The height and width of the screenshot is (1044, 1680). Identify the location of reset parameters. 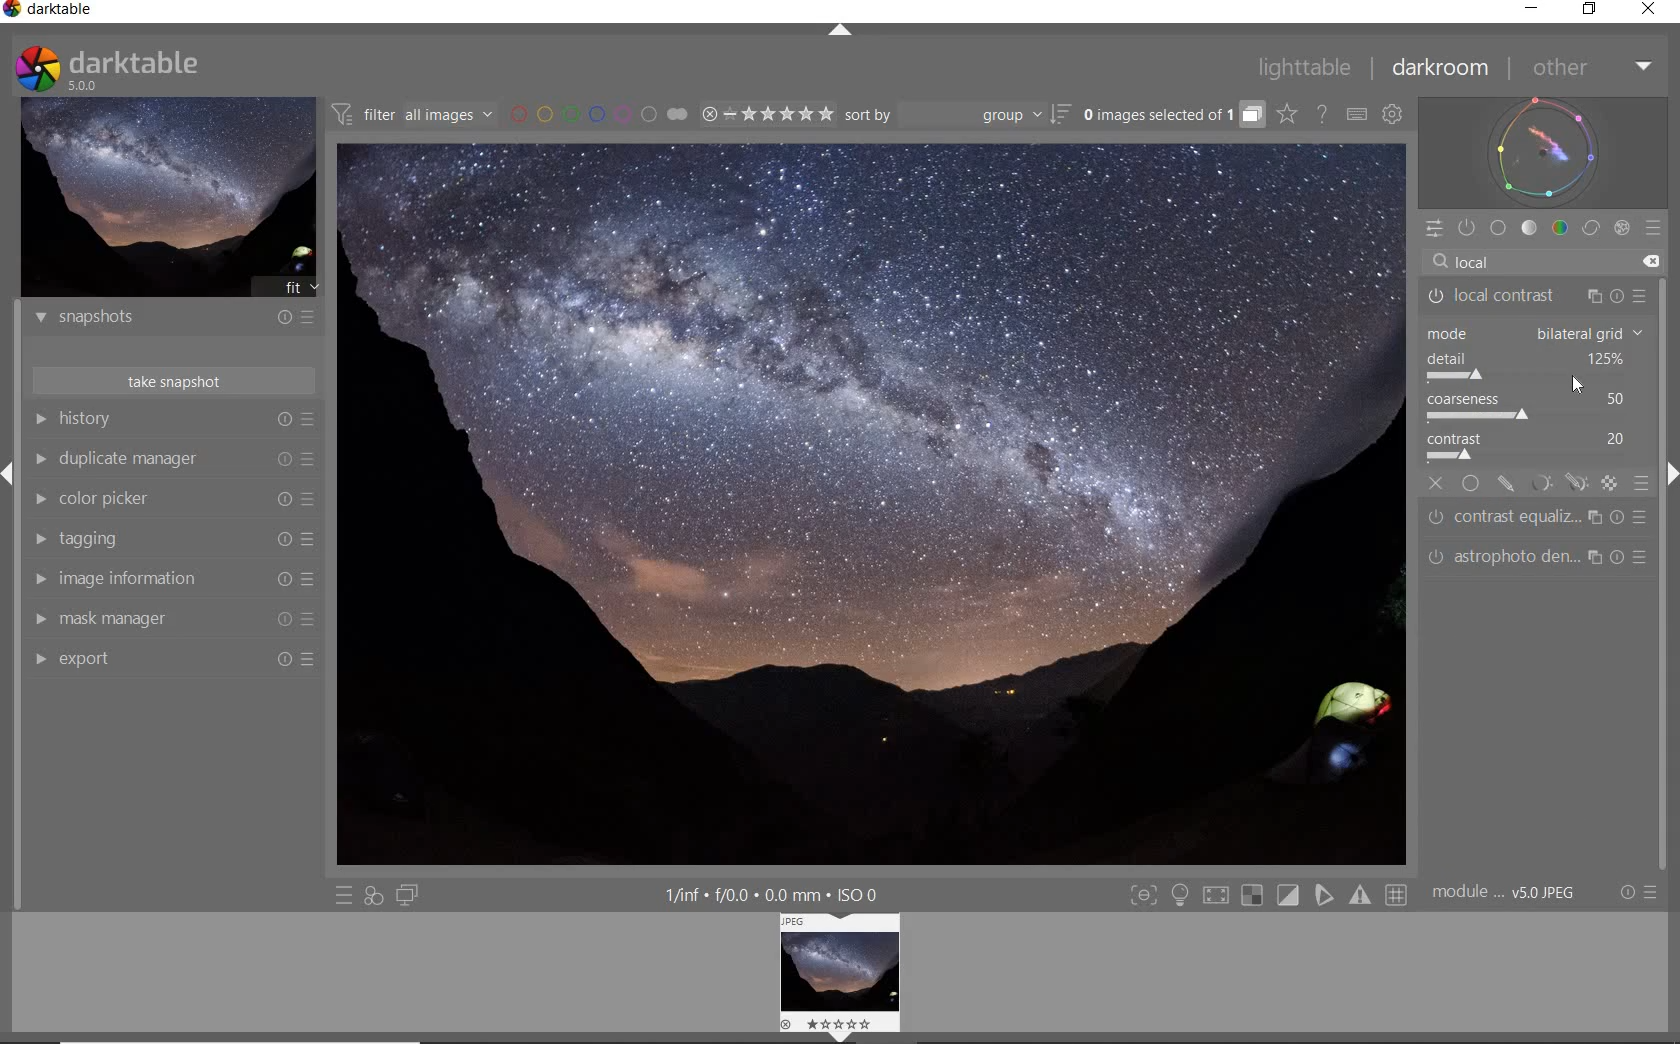
(1622, 290).